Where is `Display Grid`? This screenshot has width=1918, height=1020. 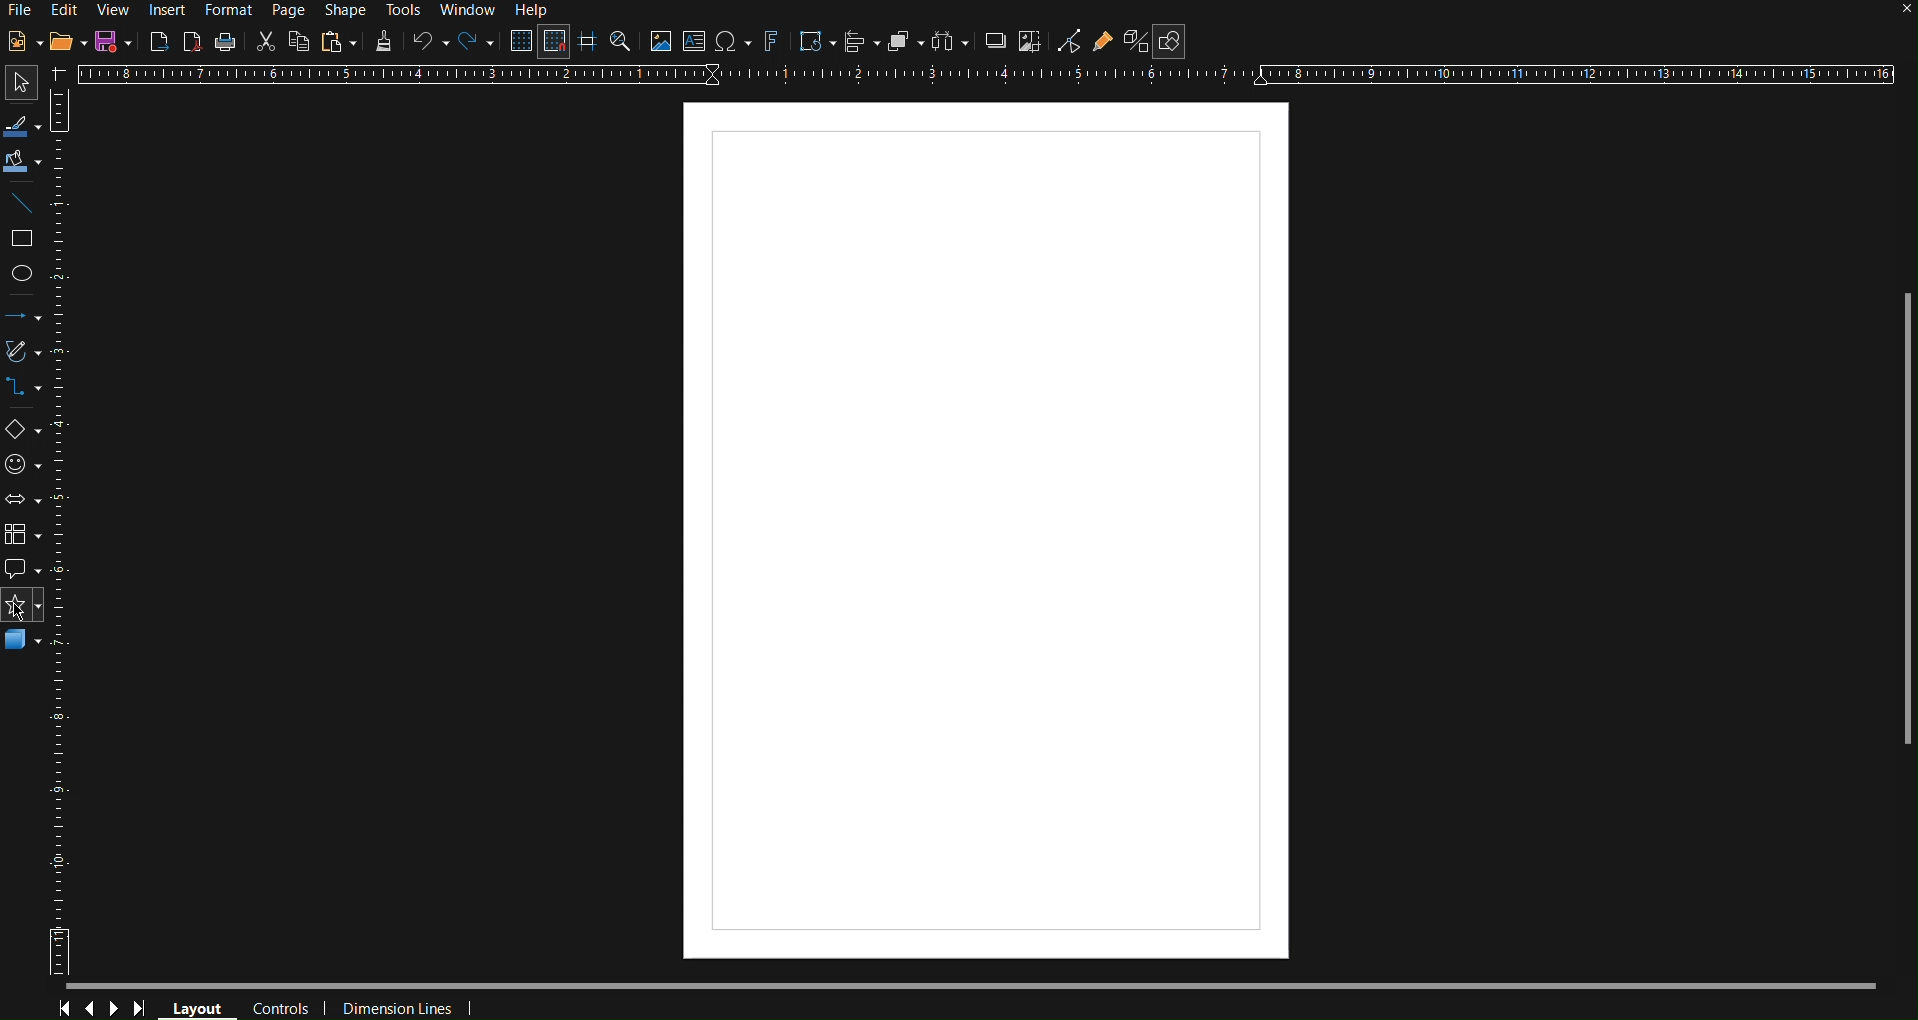
Display Grid is located at coordinates (517, 42).